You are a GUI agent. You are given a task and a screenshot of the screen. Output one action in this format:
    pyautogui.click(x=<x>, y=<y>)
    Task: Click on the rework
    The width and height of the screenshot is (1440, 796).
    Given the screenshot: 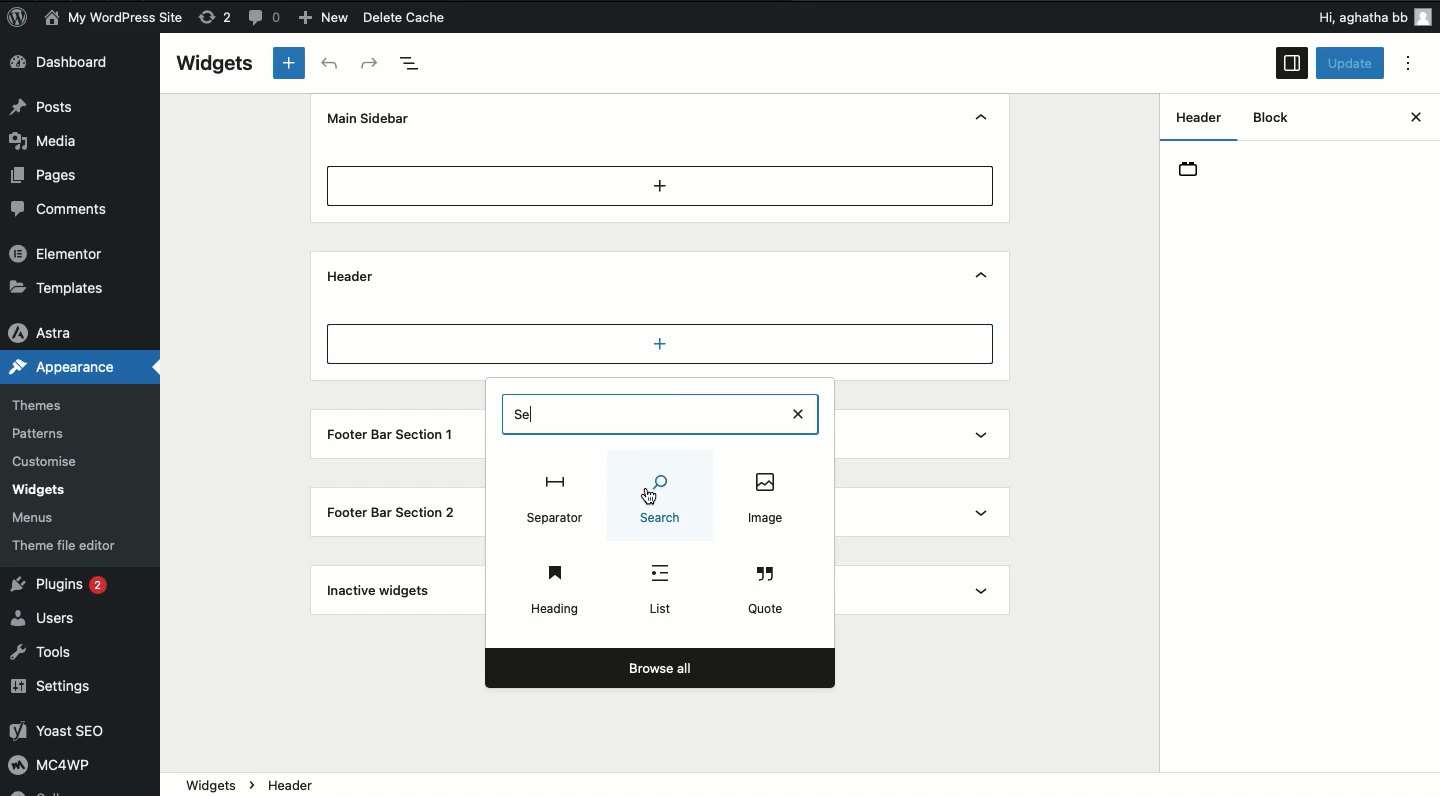 What is the action you would take?
    pyautogui.click(x=218, y=20)
    